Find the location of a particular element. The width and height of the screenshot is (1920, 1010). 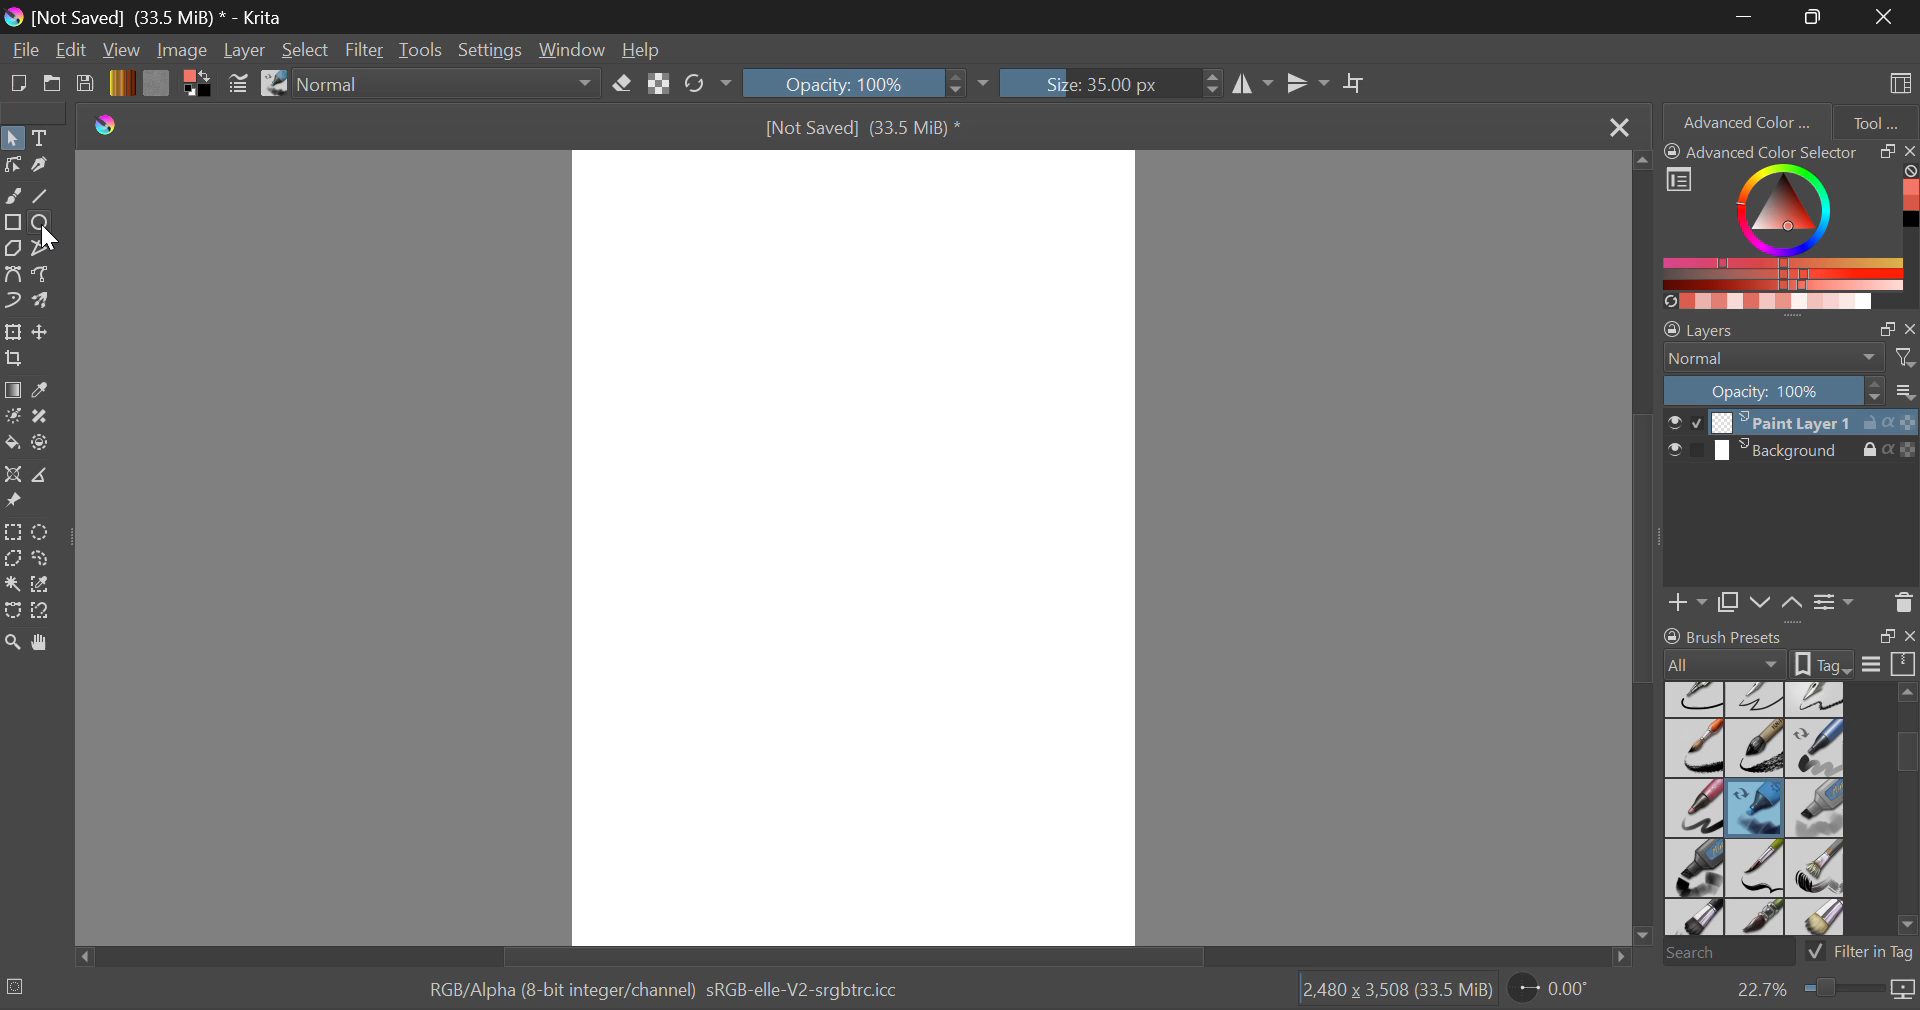

View is located at coordinates (124, 51).